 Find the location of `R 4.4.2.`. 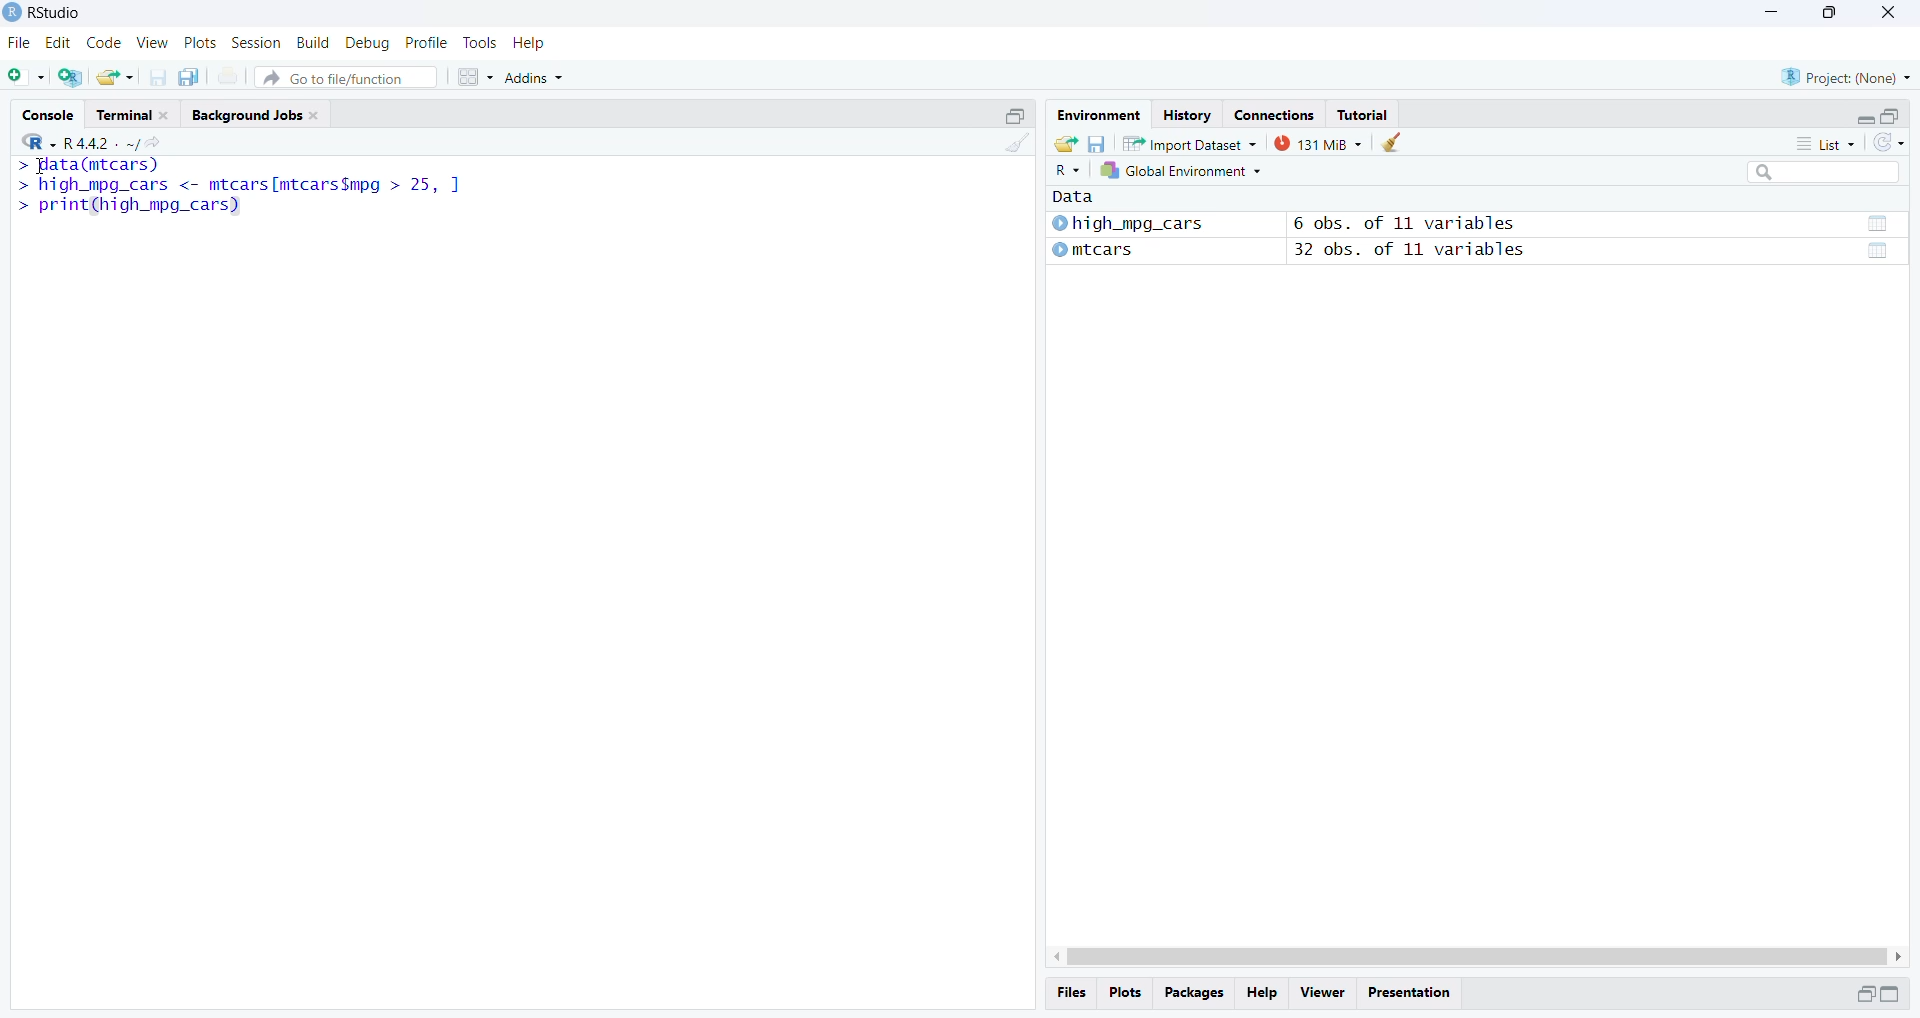

R 4.4.2. is located at coordinates (70, 142).